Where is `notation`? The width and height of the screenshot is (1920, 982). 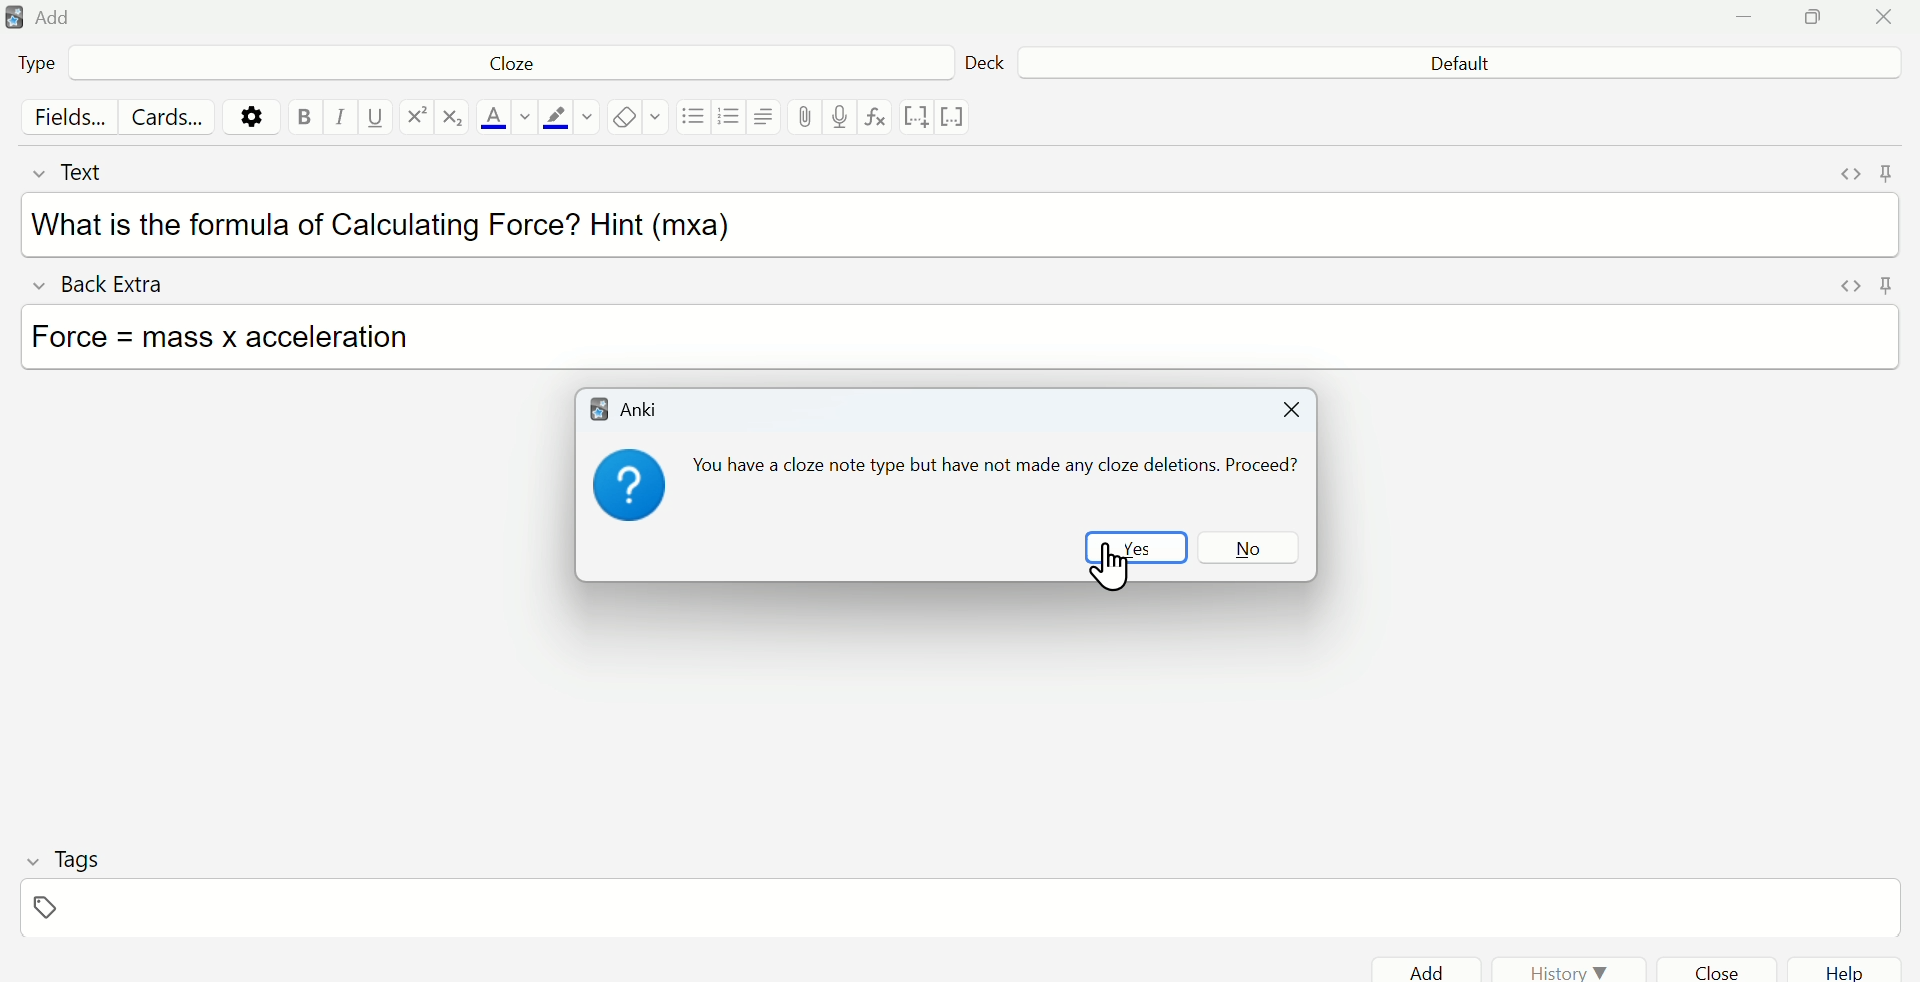 notation is located at coordinates (915, 120).